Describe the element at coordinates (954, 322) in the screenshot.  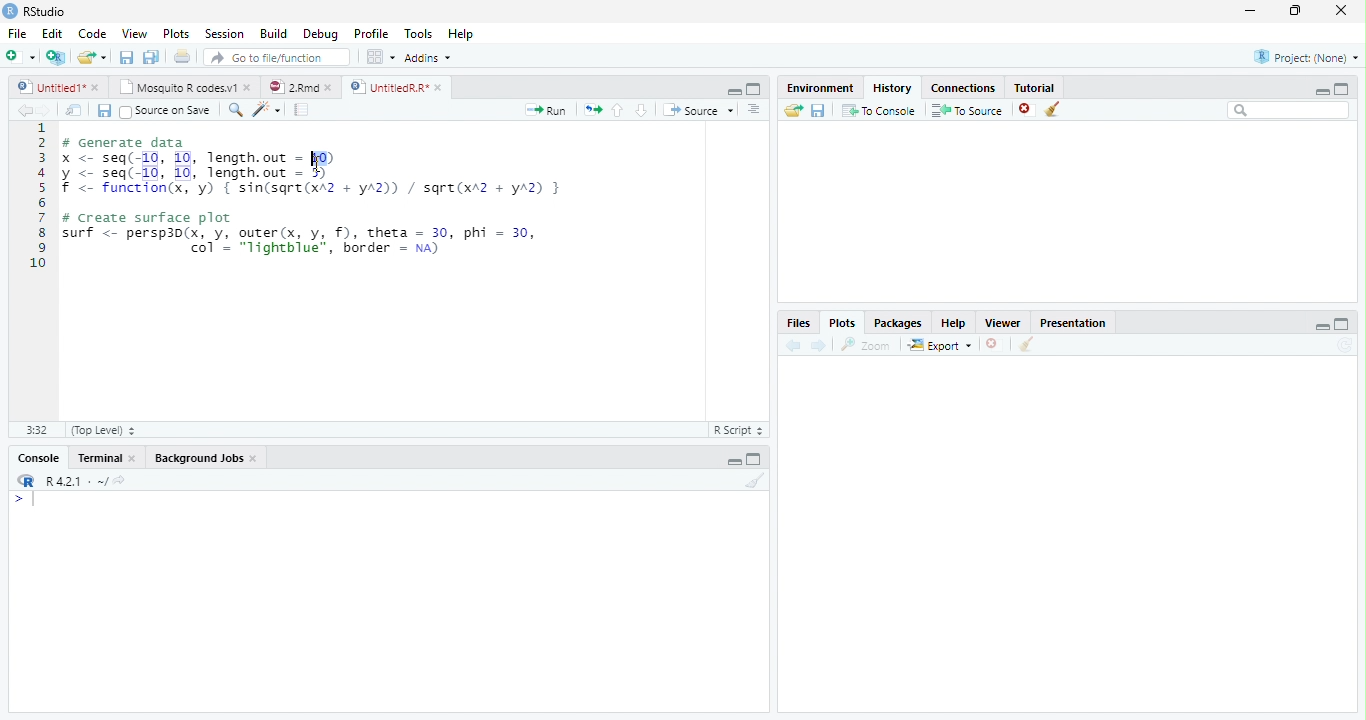
I see `Help` at that location.